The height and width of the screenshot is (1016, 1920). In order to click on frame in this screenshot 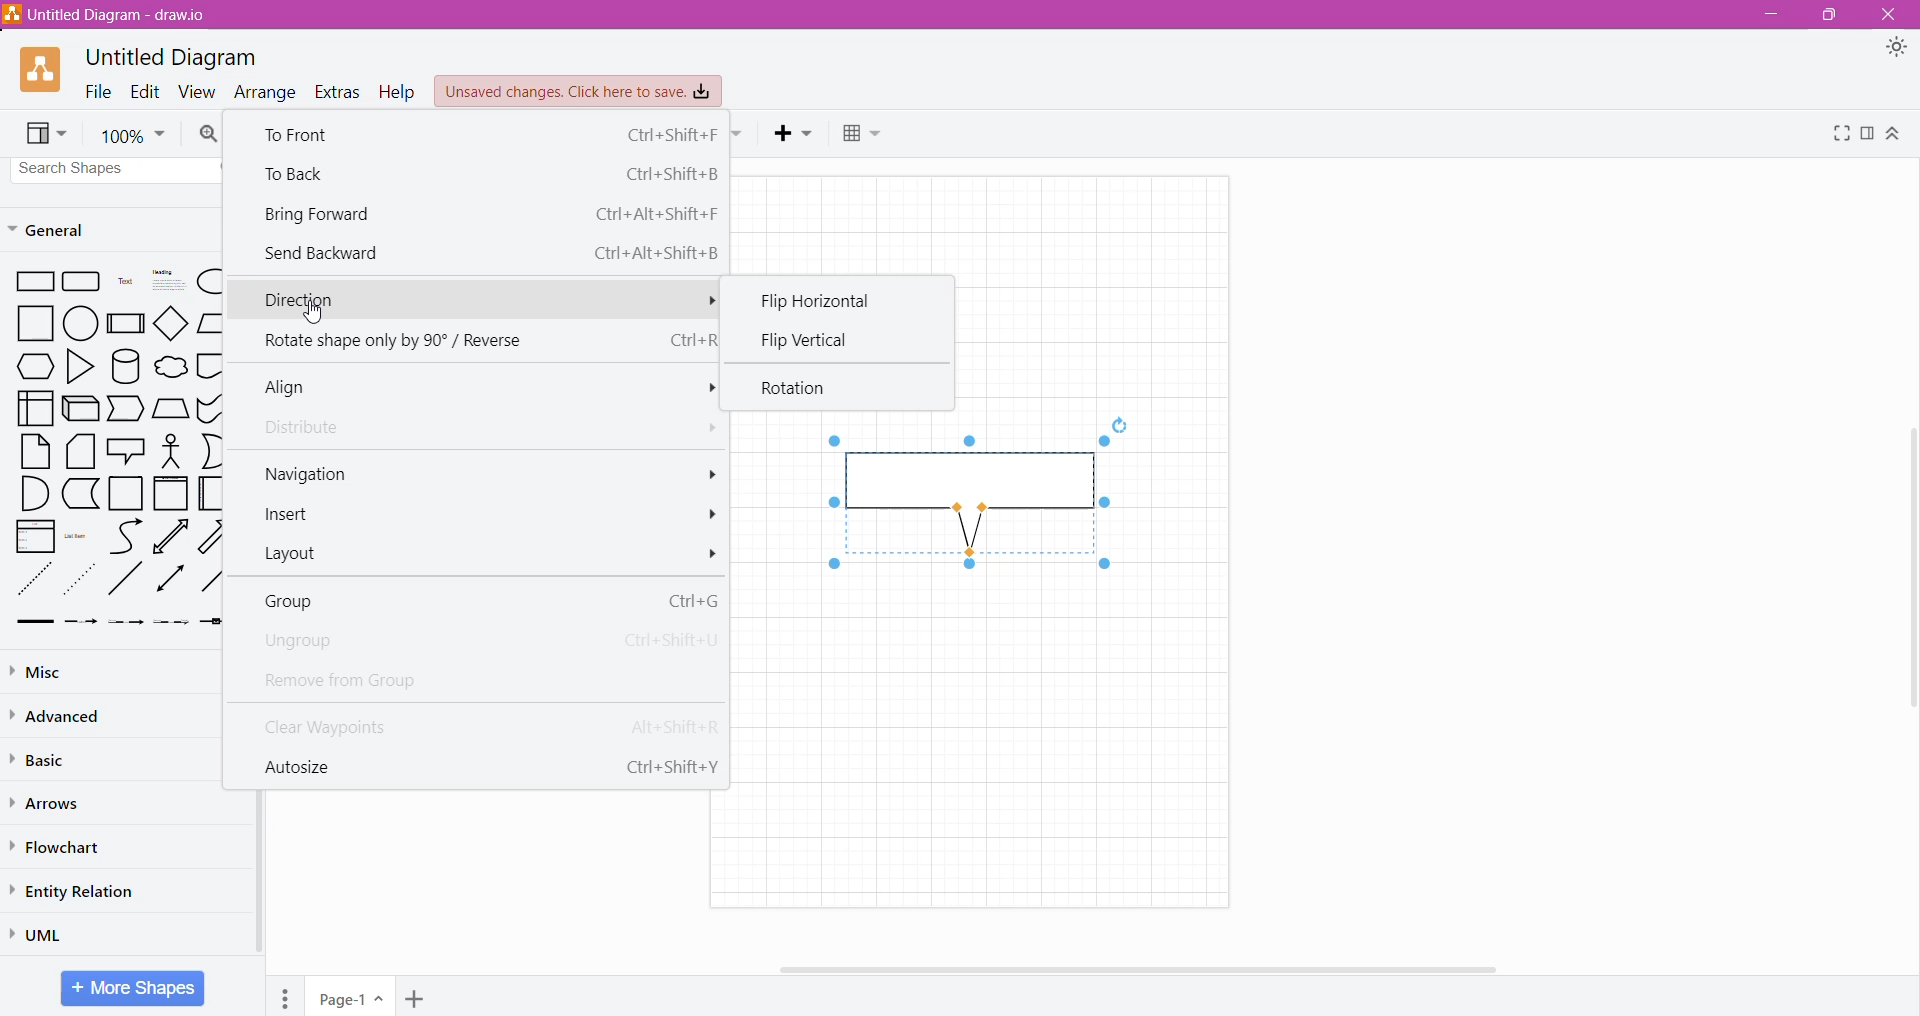, I will do `click(171, 493)`.